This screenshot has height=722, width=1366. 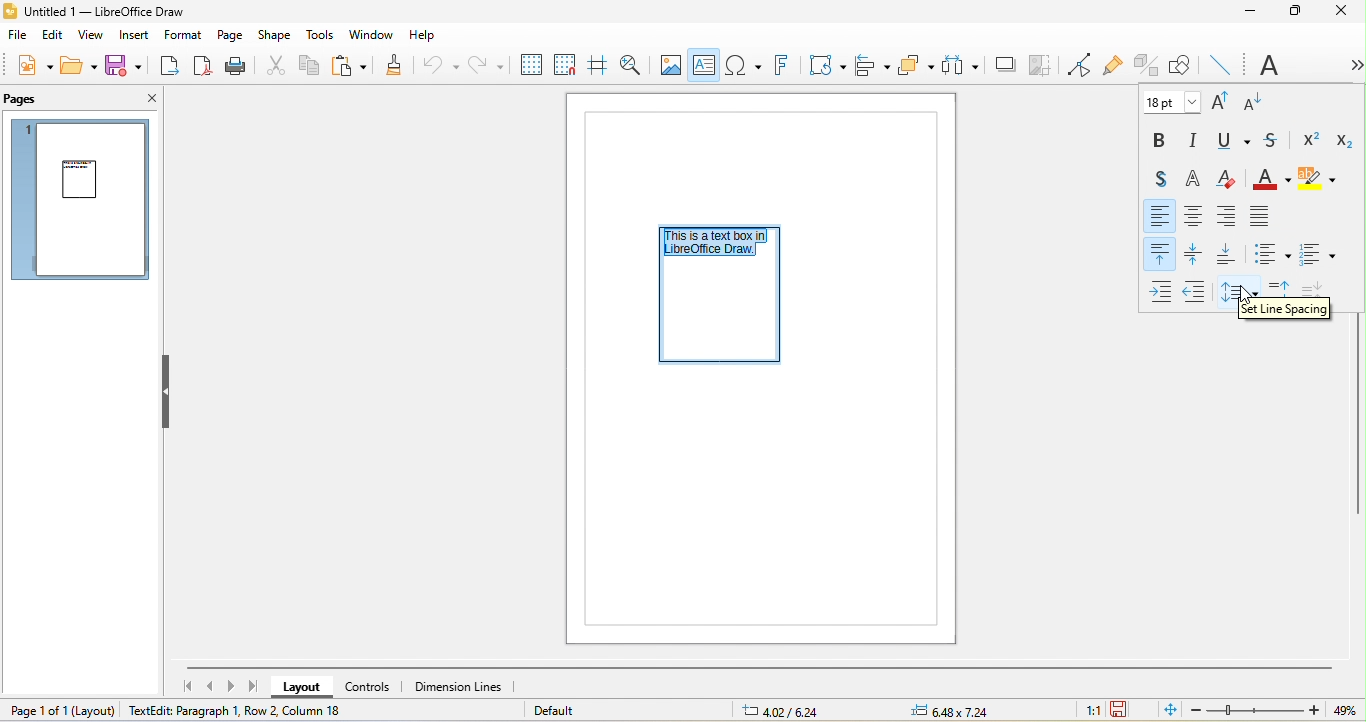 I want to click on format, so click(x=183, y=37).